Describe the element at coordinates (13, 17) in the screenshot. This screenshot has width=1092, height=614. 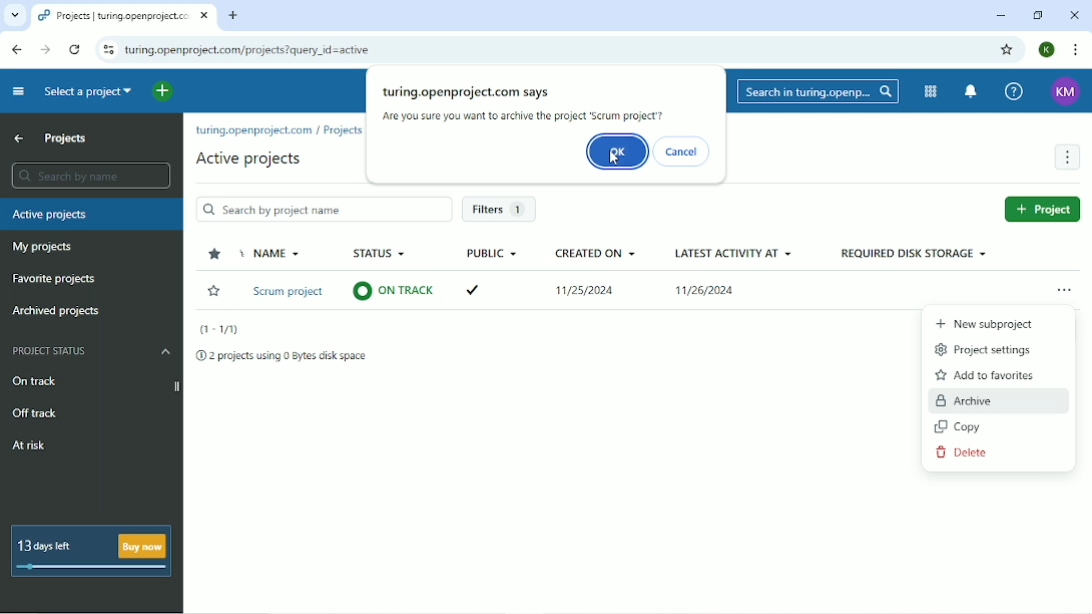
I see `other tabs` at that location.